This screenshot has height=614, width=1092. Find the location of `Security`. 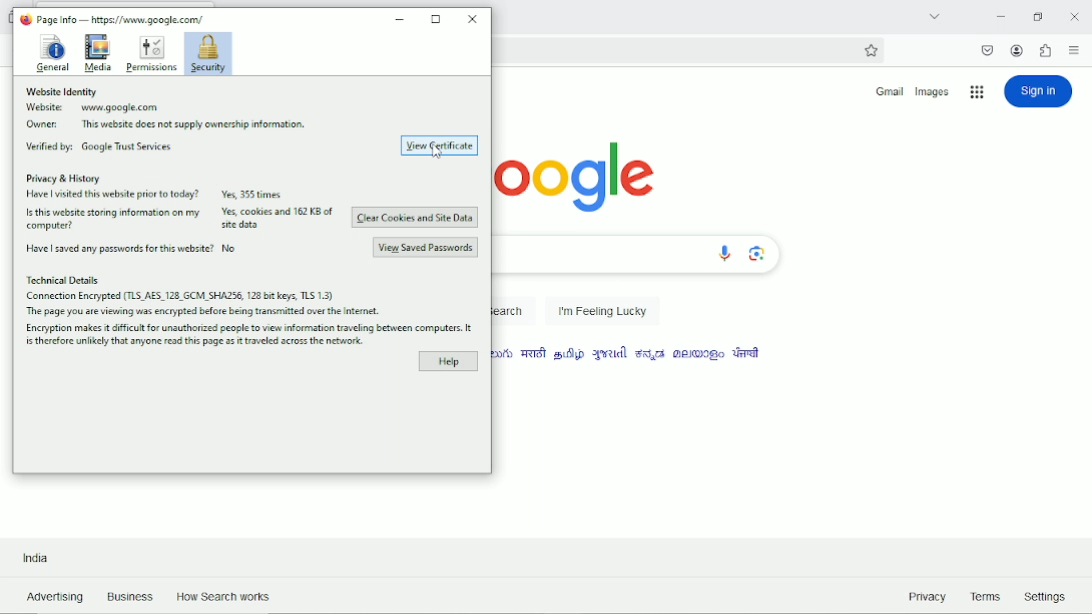

Security is located at coordinates (209, 54).